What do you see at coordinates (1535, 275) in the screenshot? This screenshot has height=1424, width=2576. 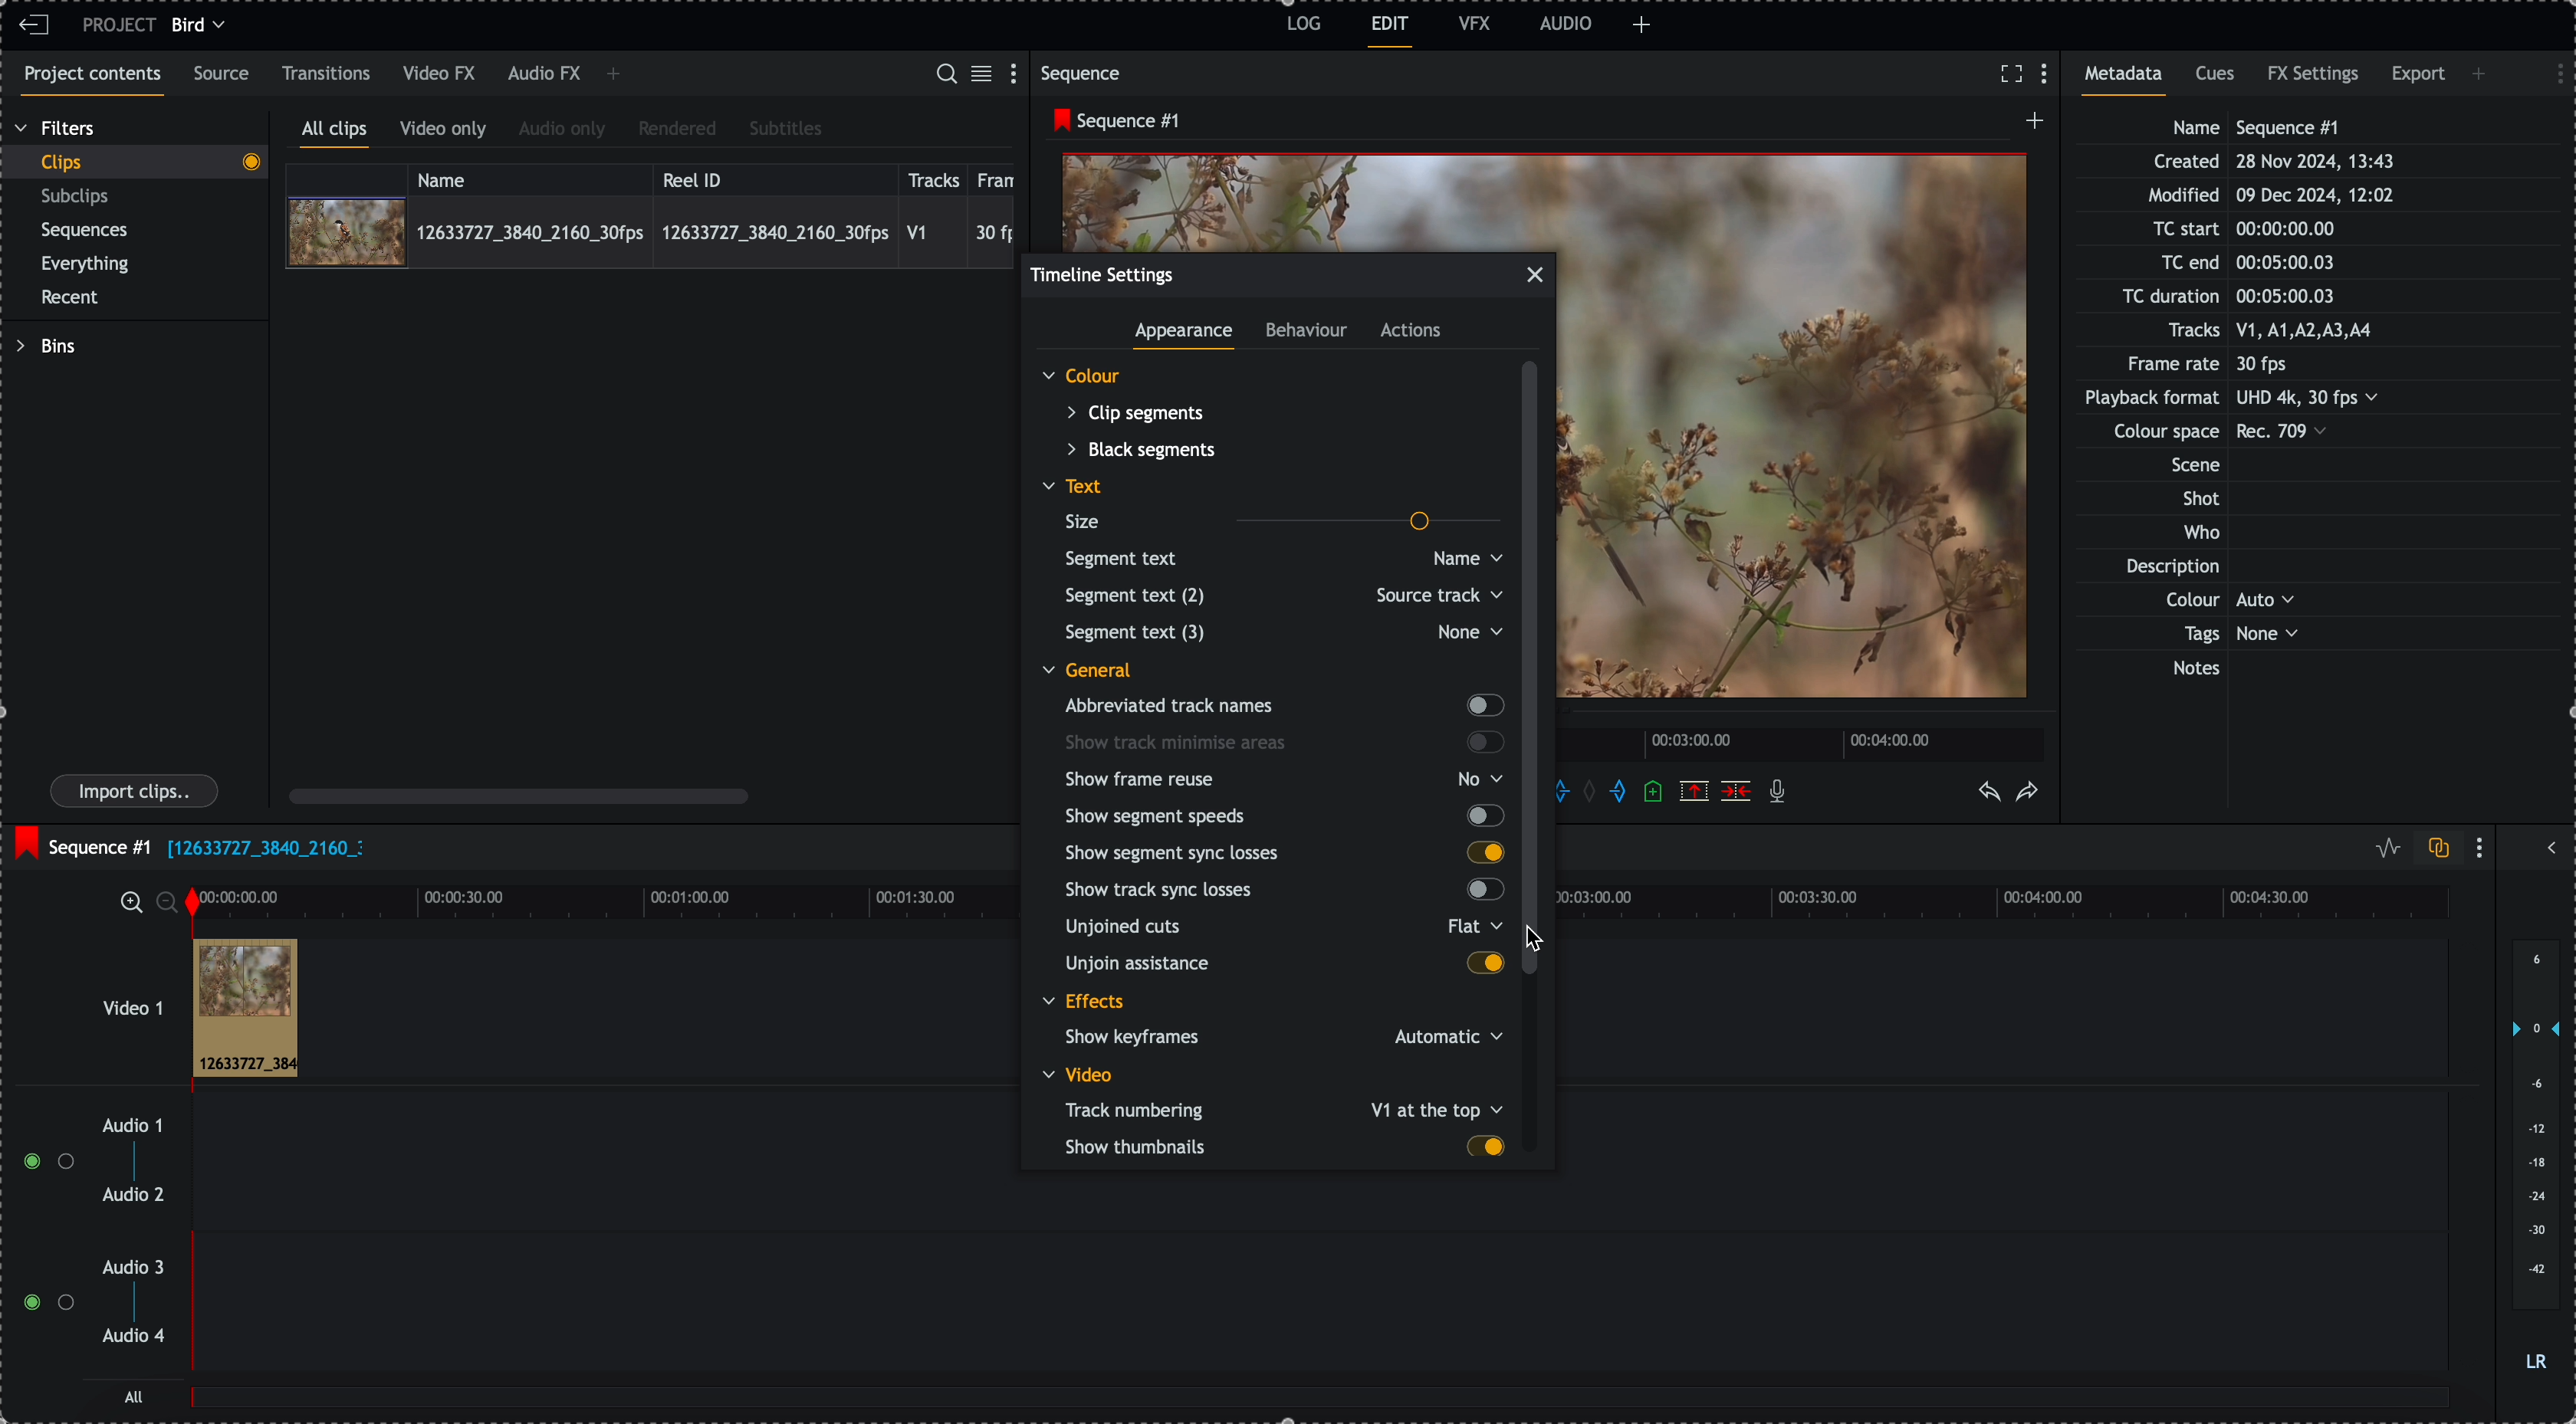 I see `close popup` at bounding box center [1535, 275].